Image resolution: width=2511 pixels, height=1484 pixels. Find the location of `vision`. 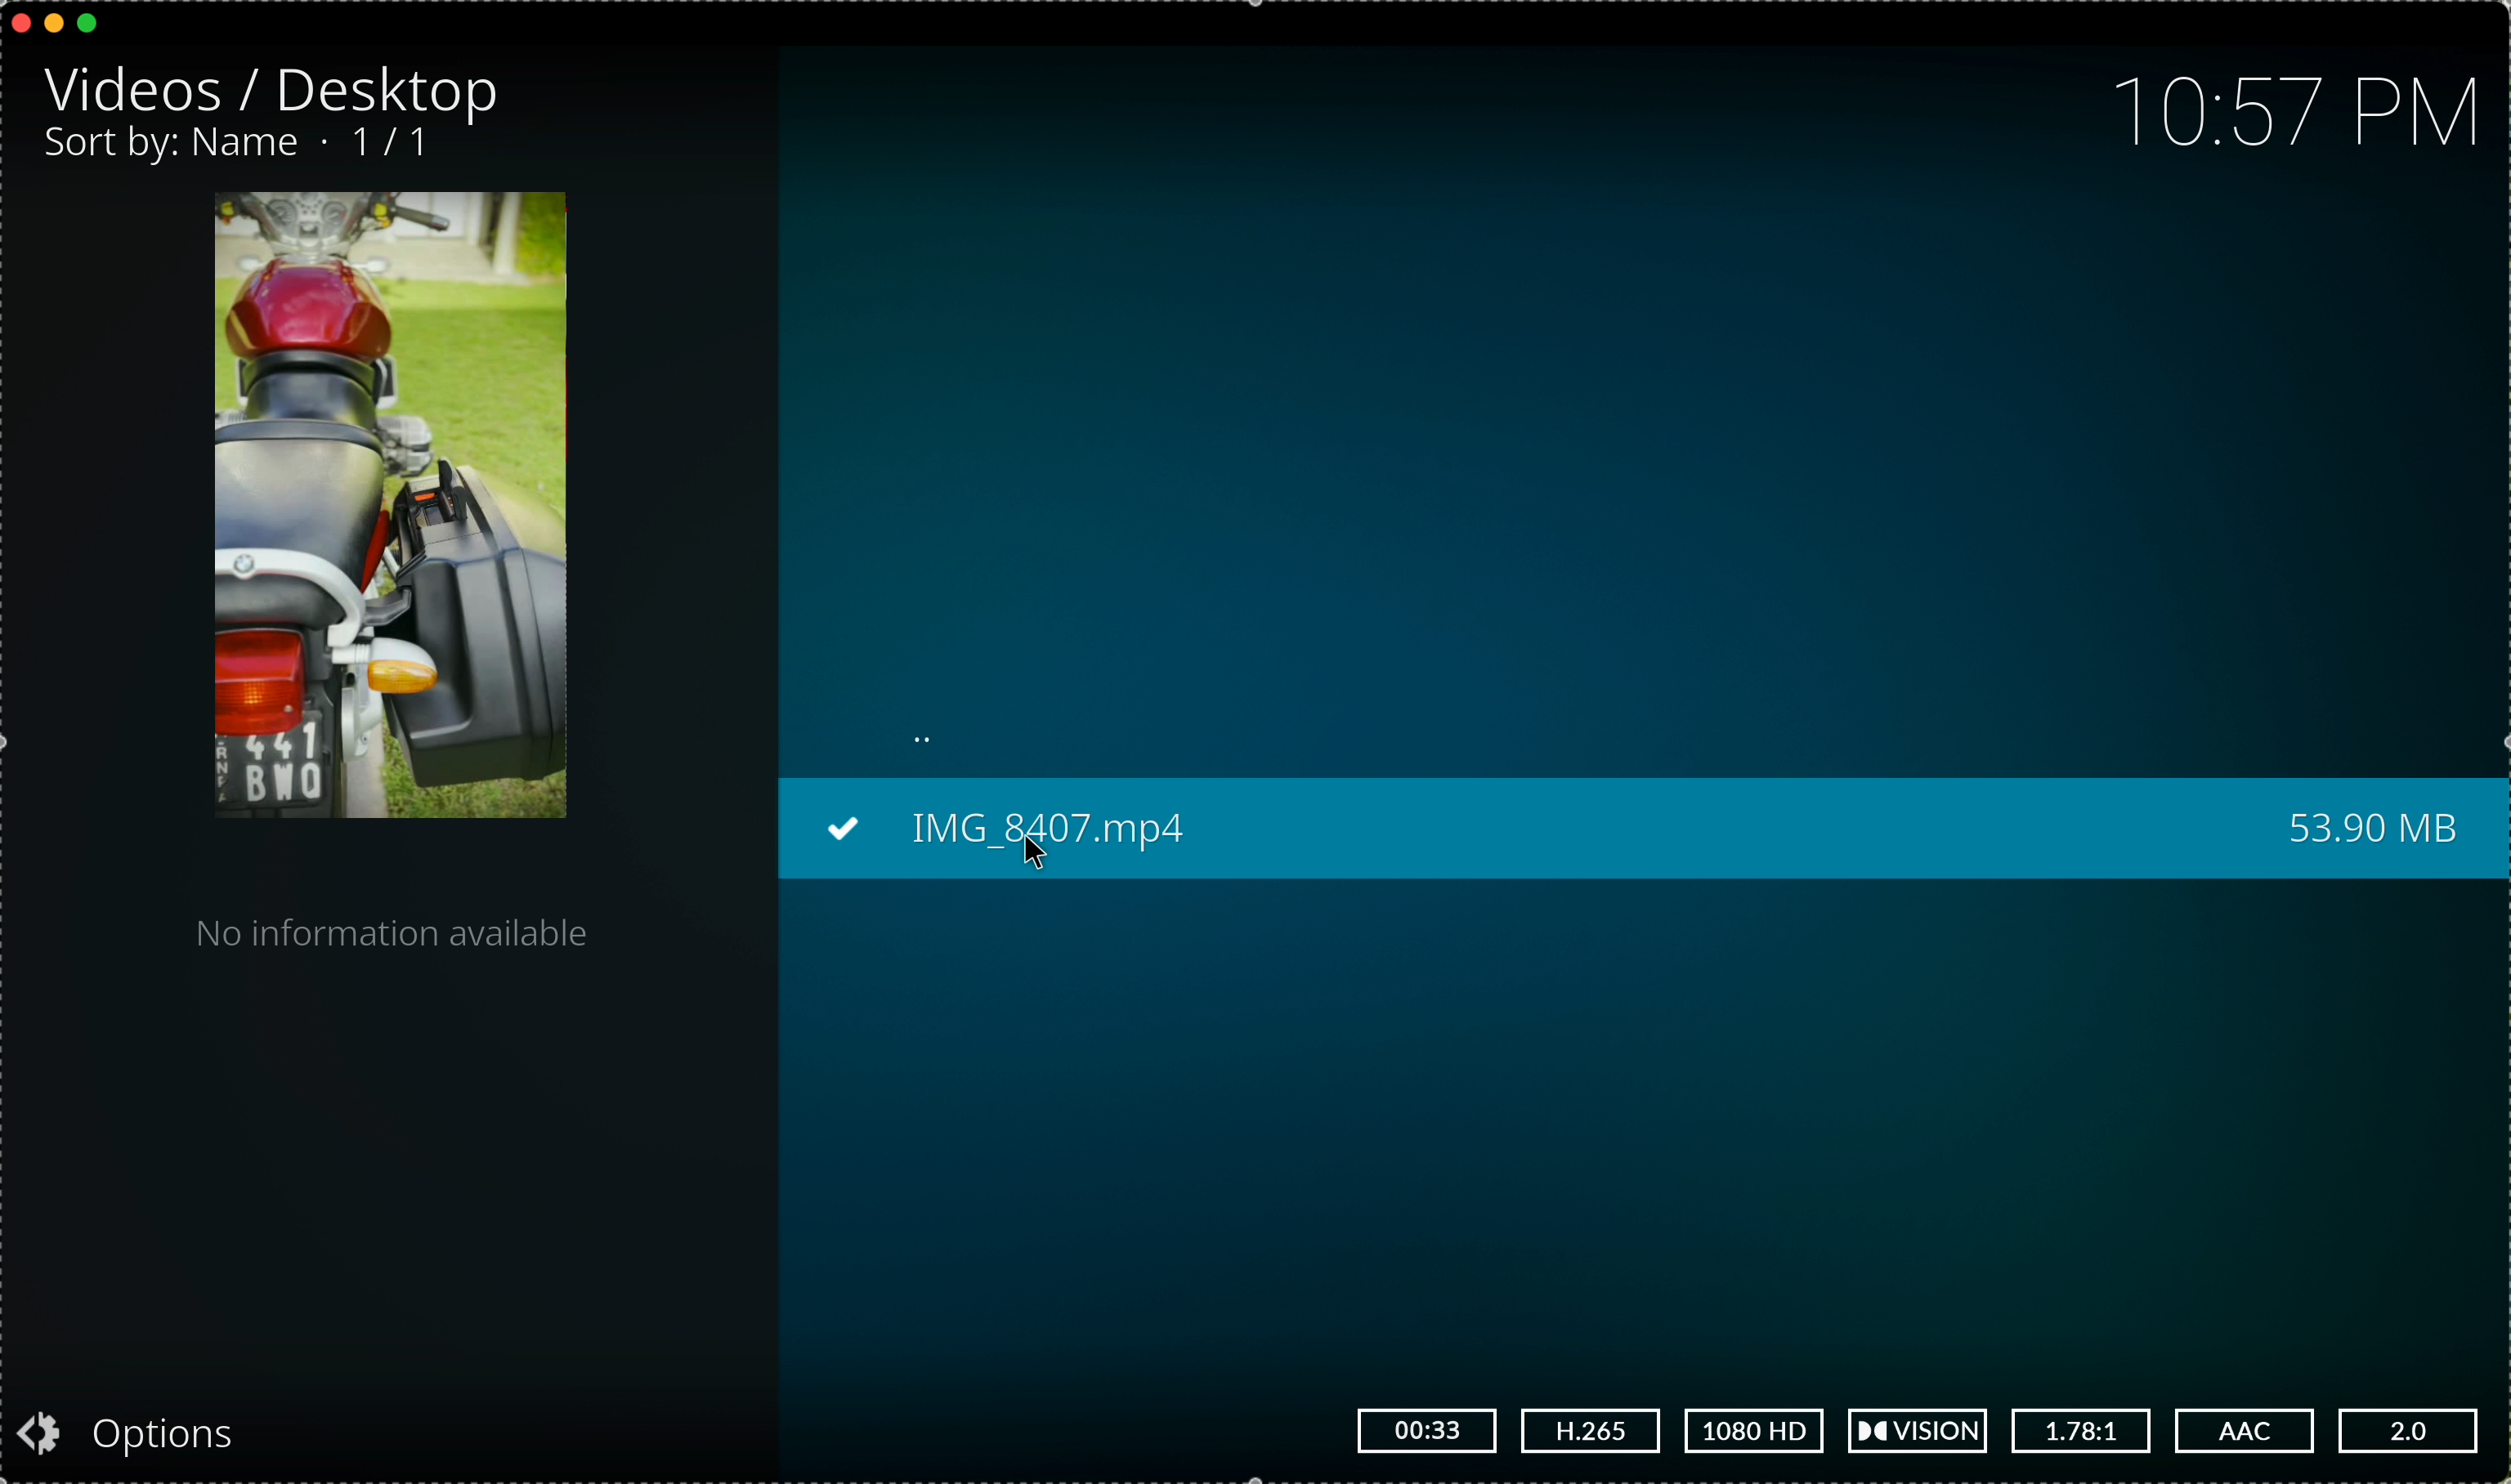

vision is located at coordinates (1919, 1429).